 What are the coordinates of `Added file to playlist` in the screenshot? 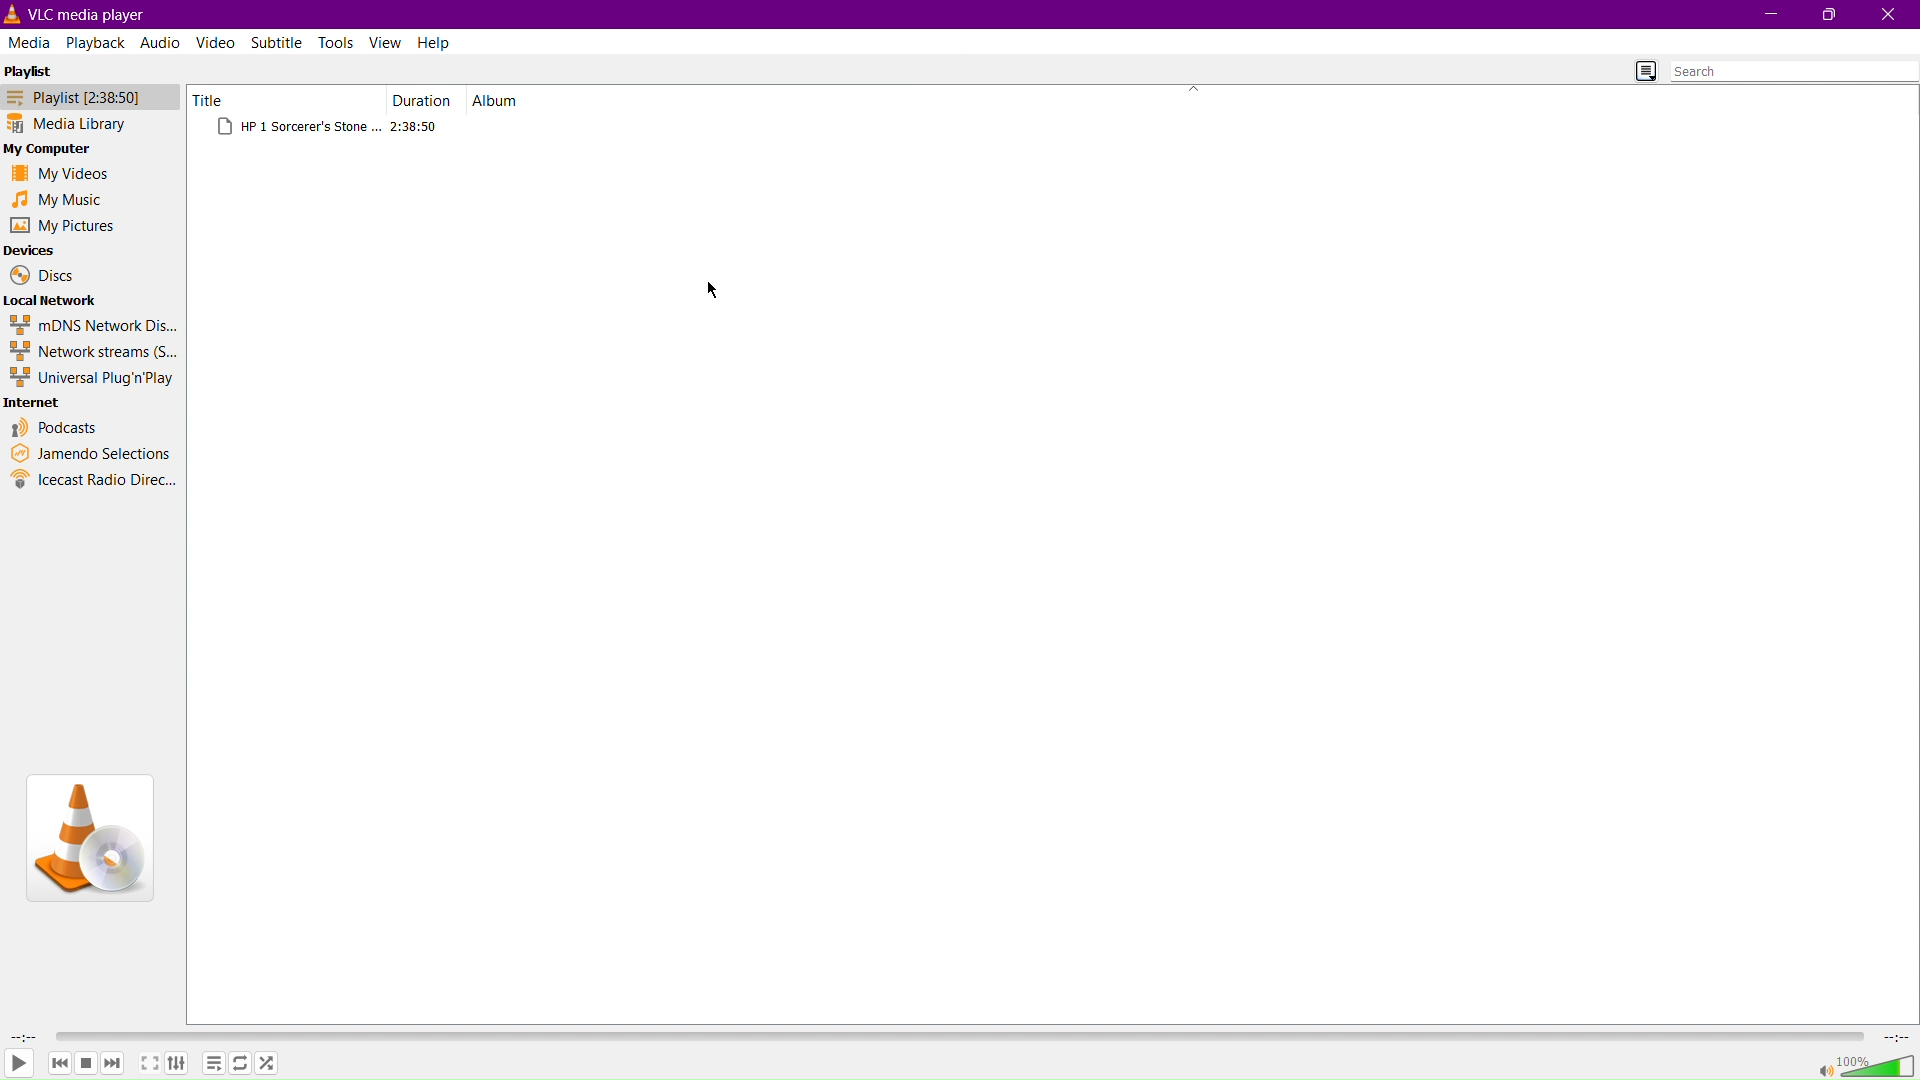 It's located at (331, 128).